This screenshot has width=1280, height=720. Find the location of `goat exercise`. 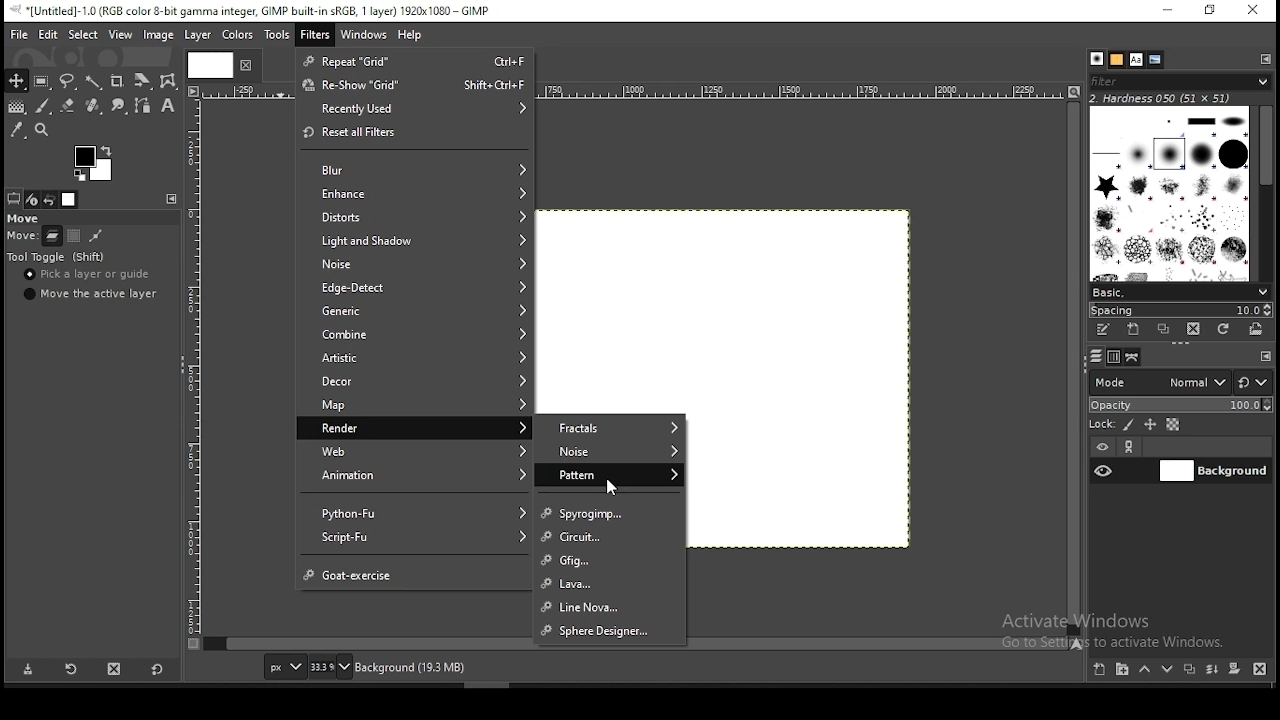

goat exercise is located at coordinates (418, 574).